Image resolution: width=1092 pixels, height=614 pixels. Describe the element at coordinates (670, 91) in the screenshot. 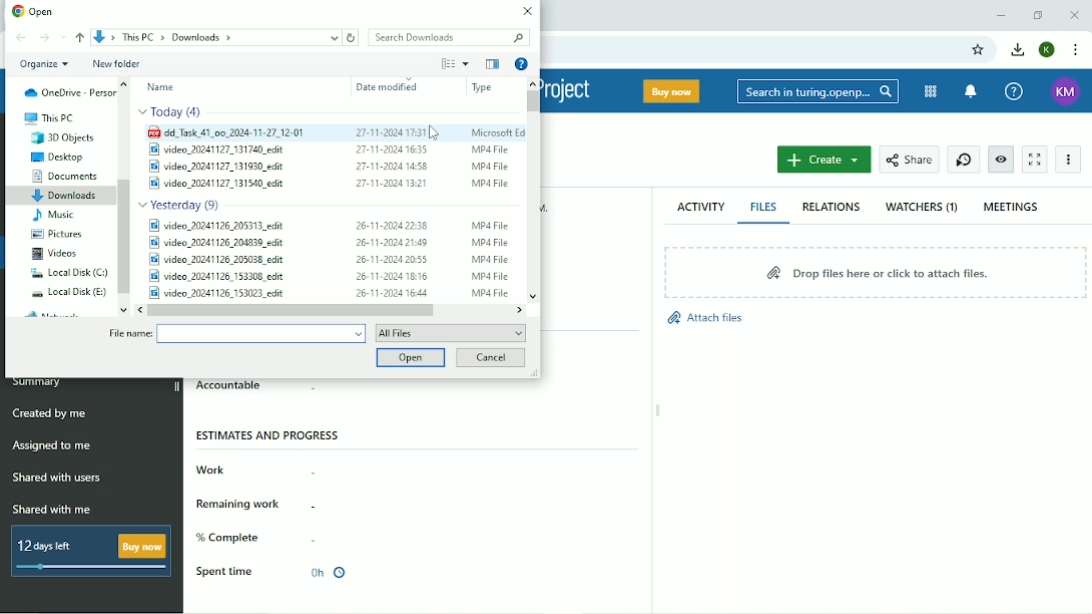

I see `Buy now` at that location.